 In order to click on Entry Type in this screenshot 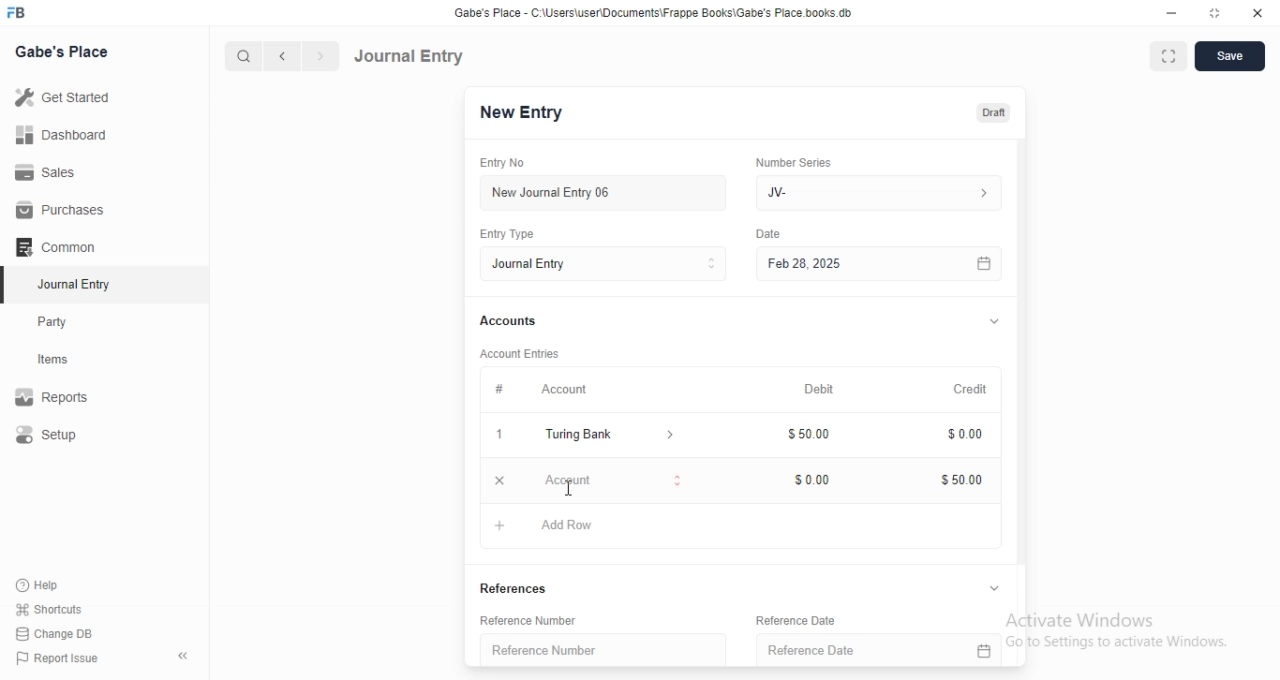, I will do `click(514, 233)`.